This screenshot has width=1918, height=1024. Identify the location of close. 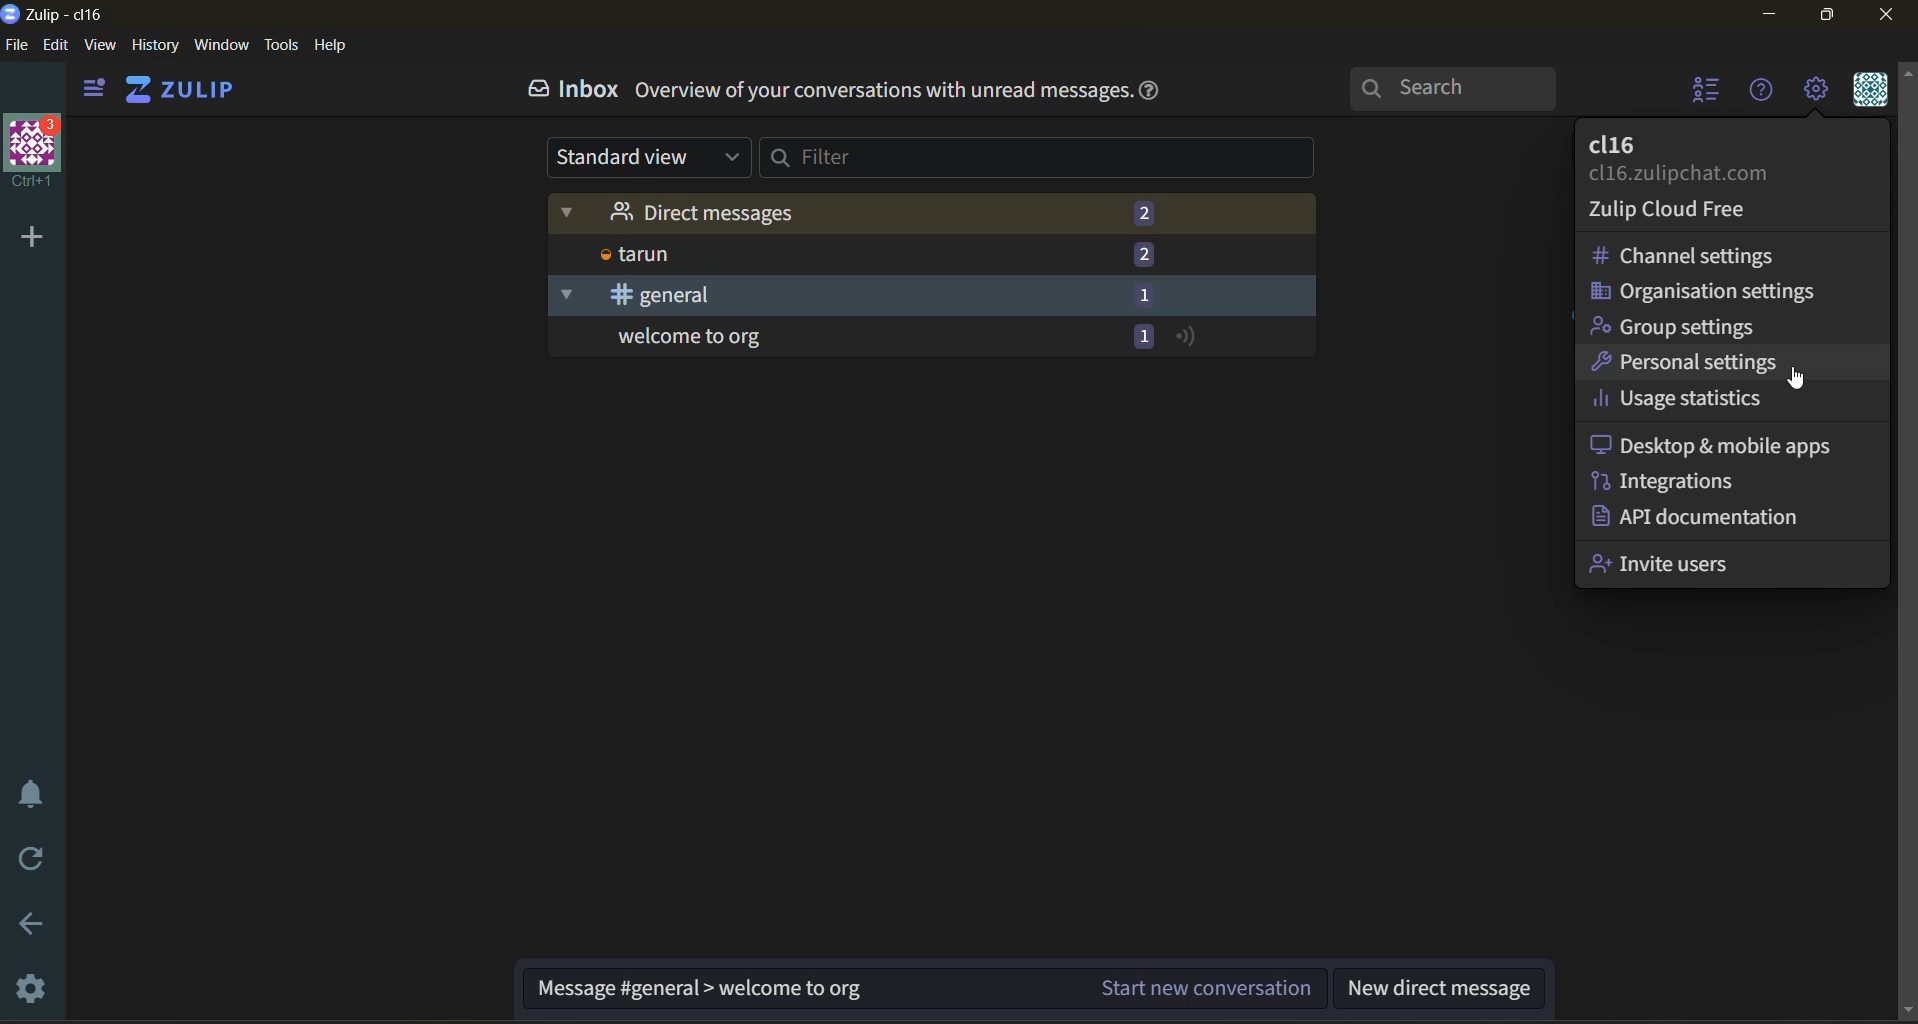
(1889, 15).